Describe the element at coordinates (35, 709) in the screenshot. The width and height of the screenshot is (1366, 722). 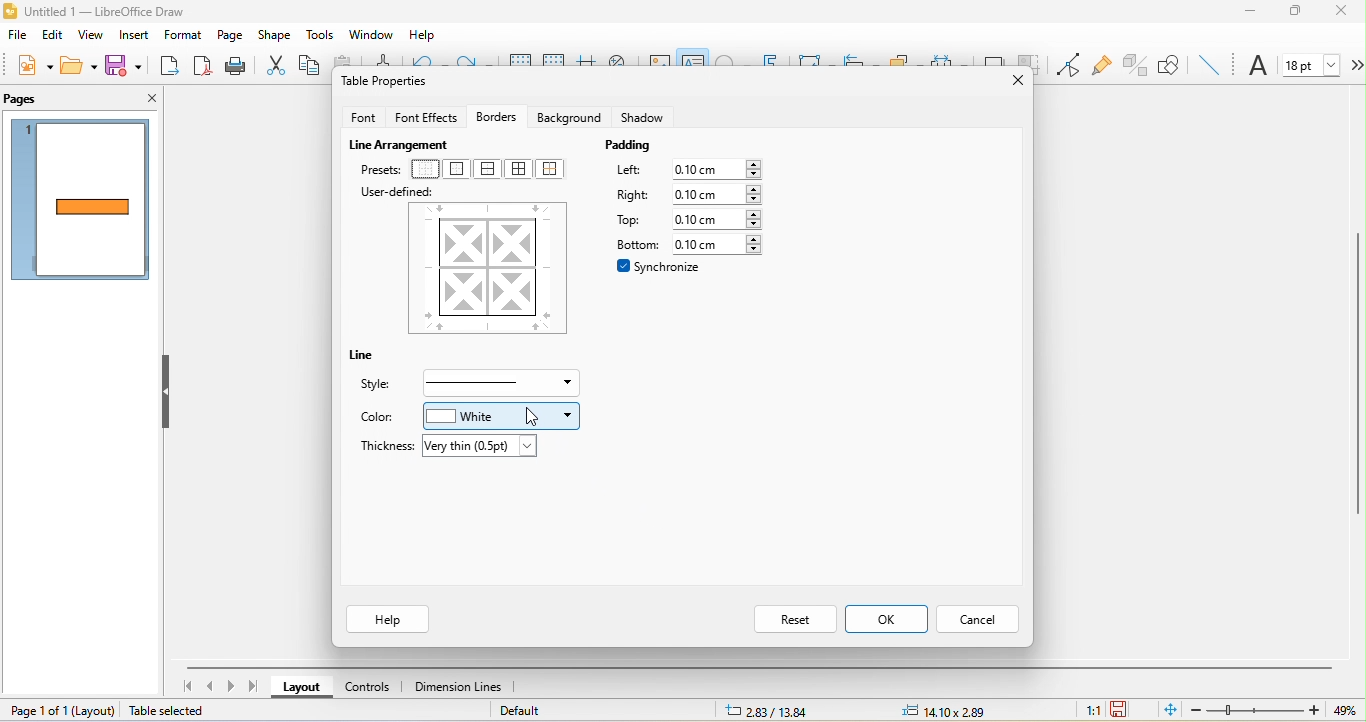
I see `page 1 of 1` at that location.